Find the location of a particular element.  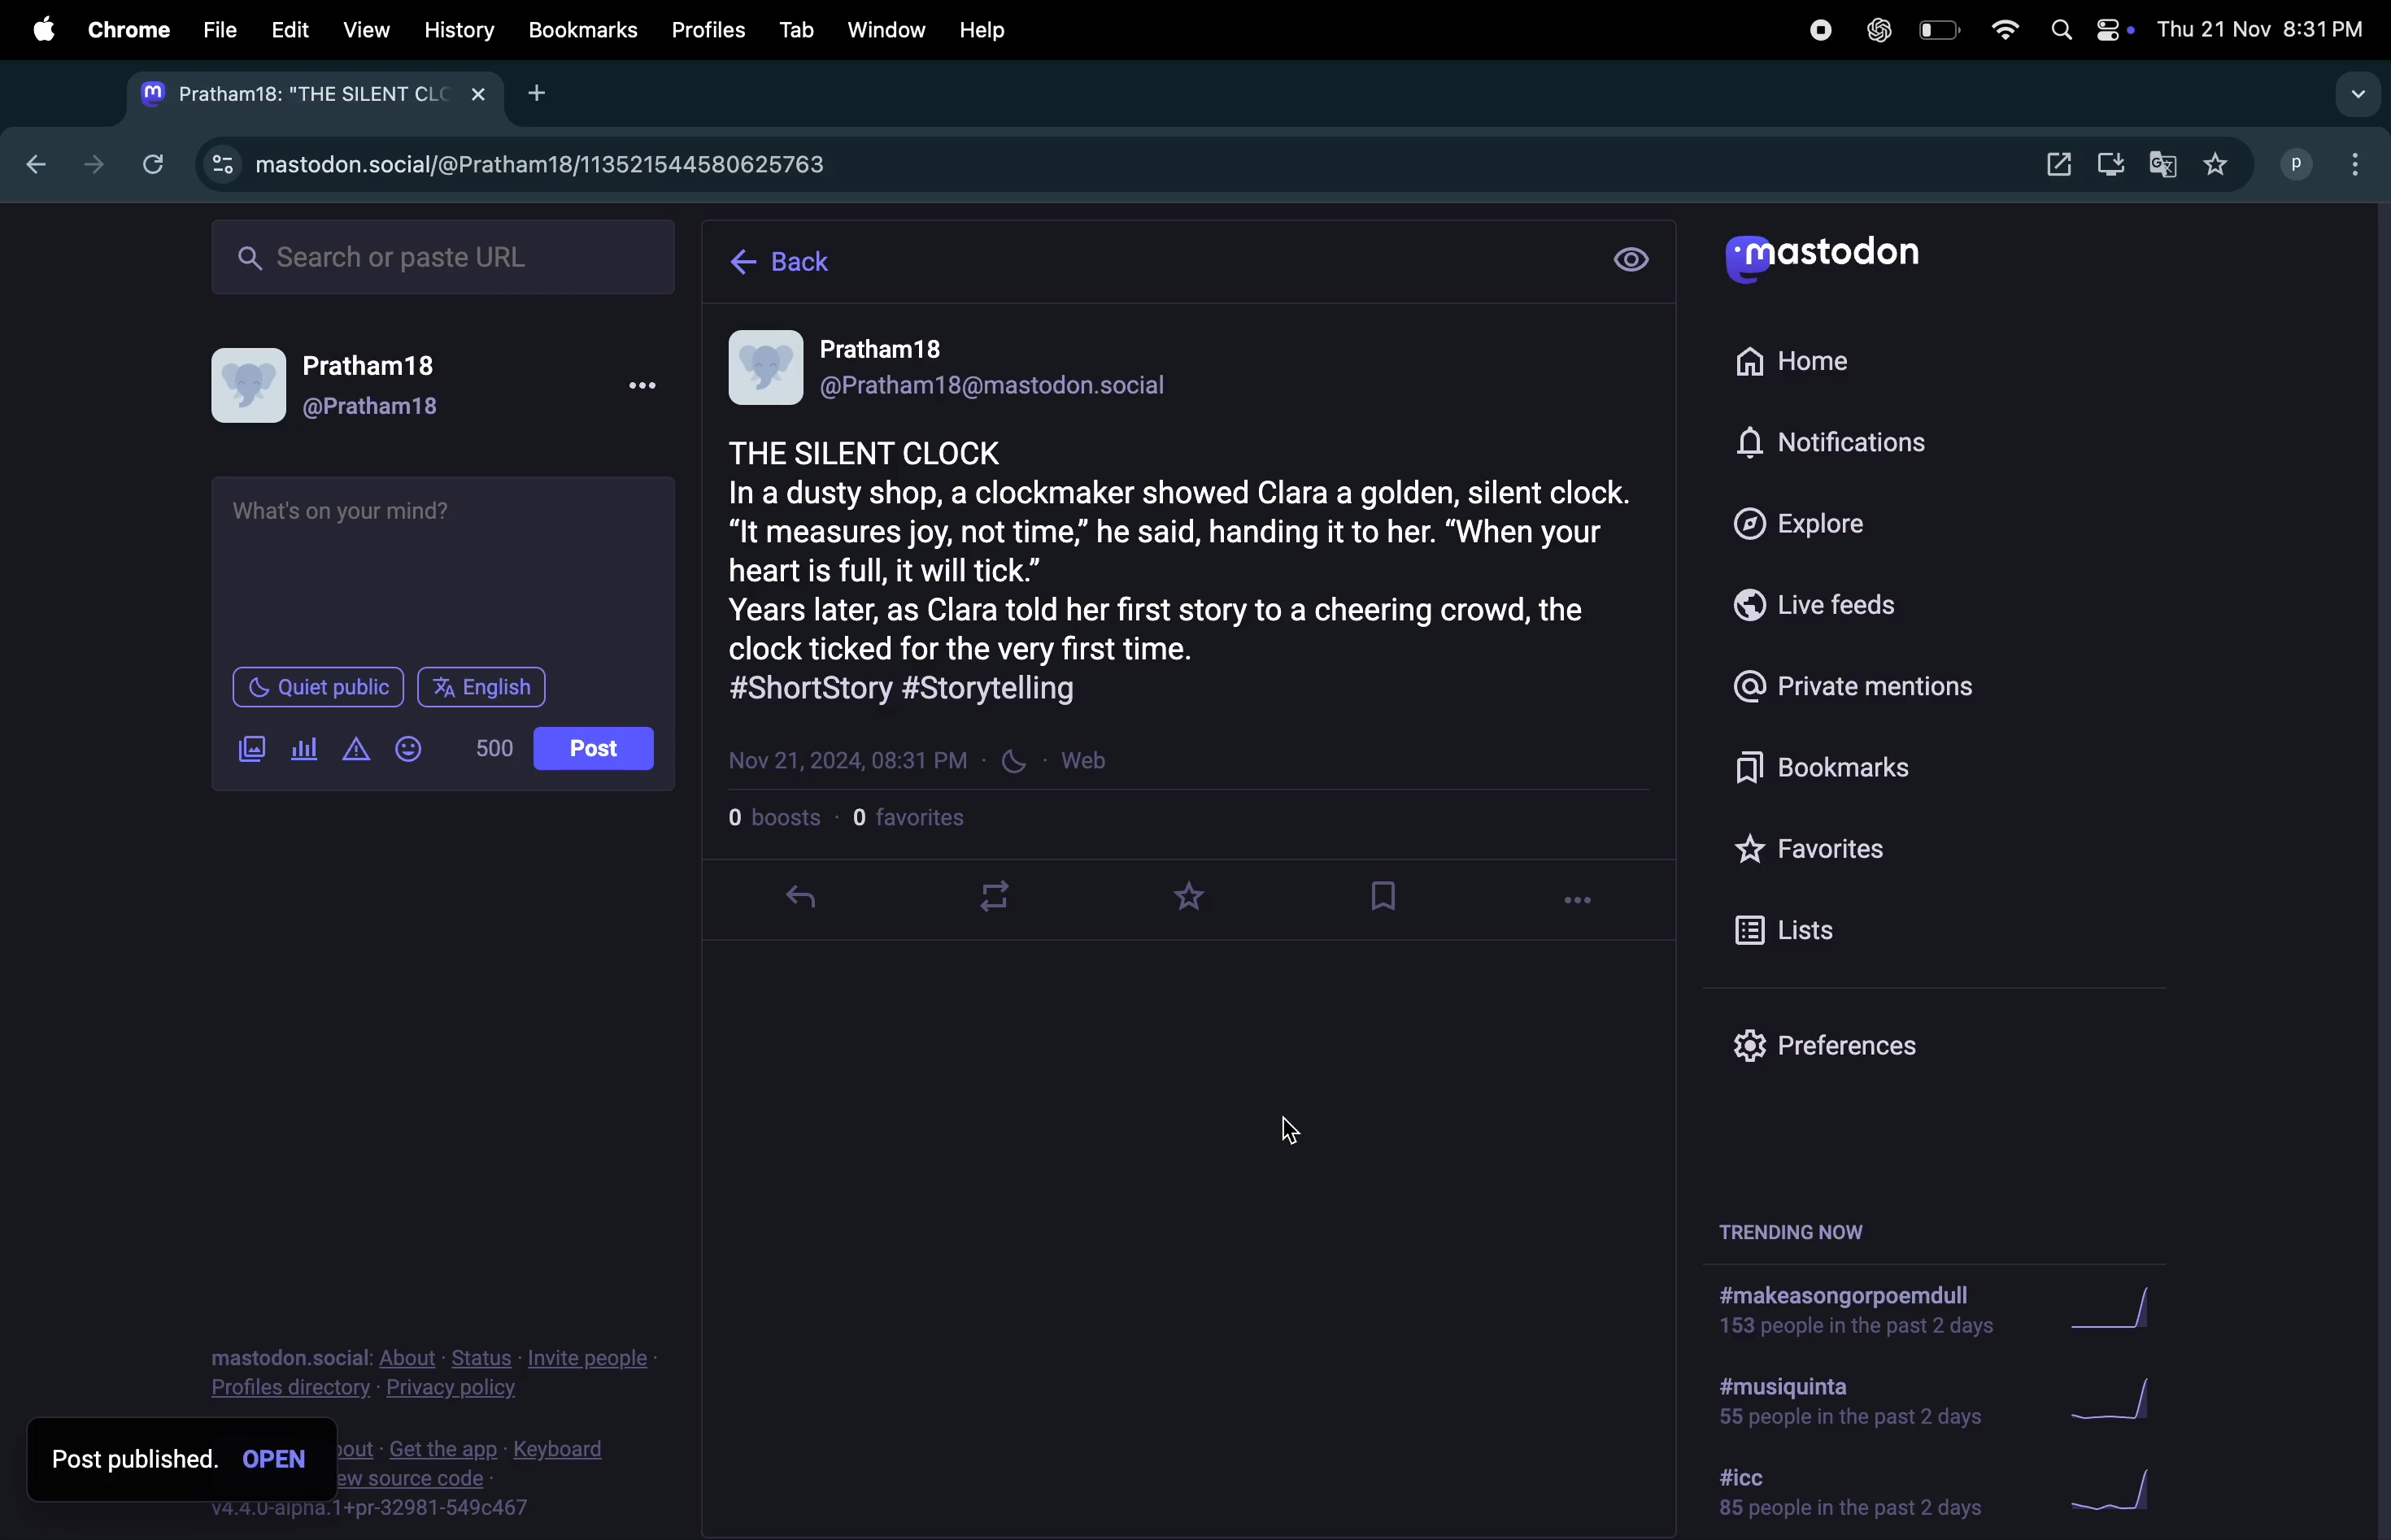

history is located at coordinates (455, 29).